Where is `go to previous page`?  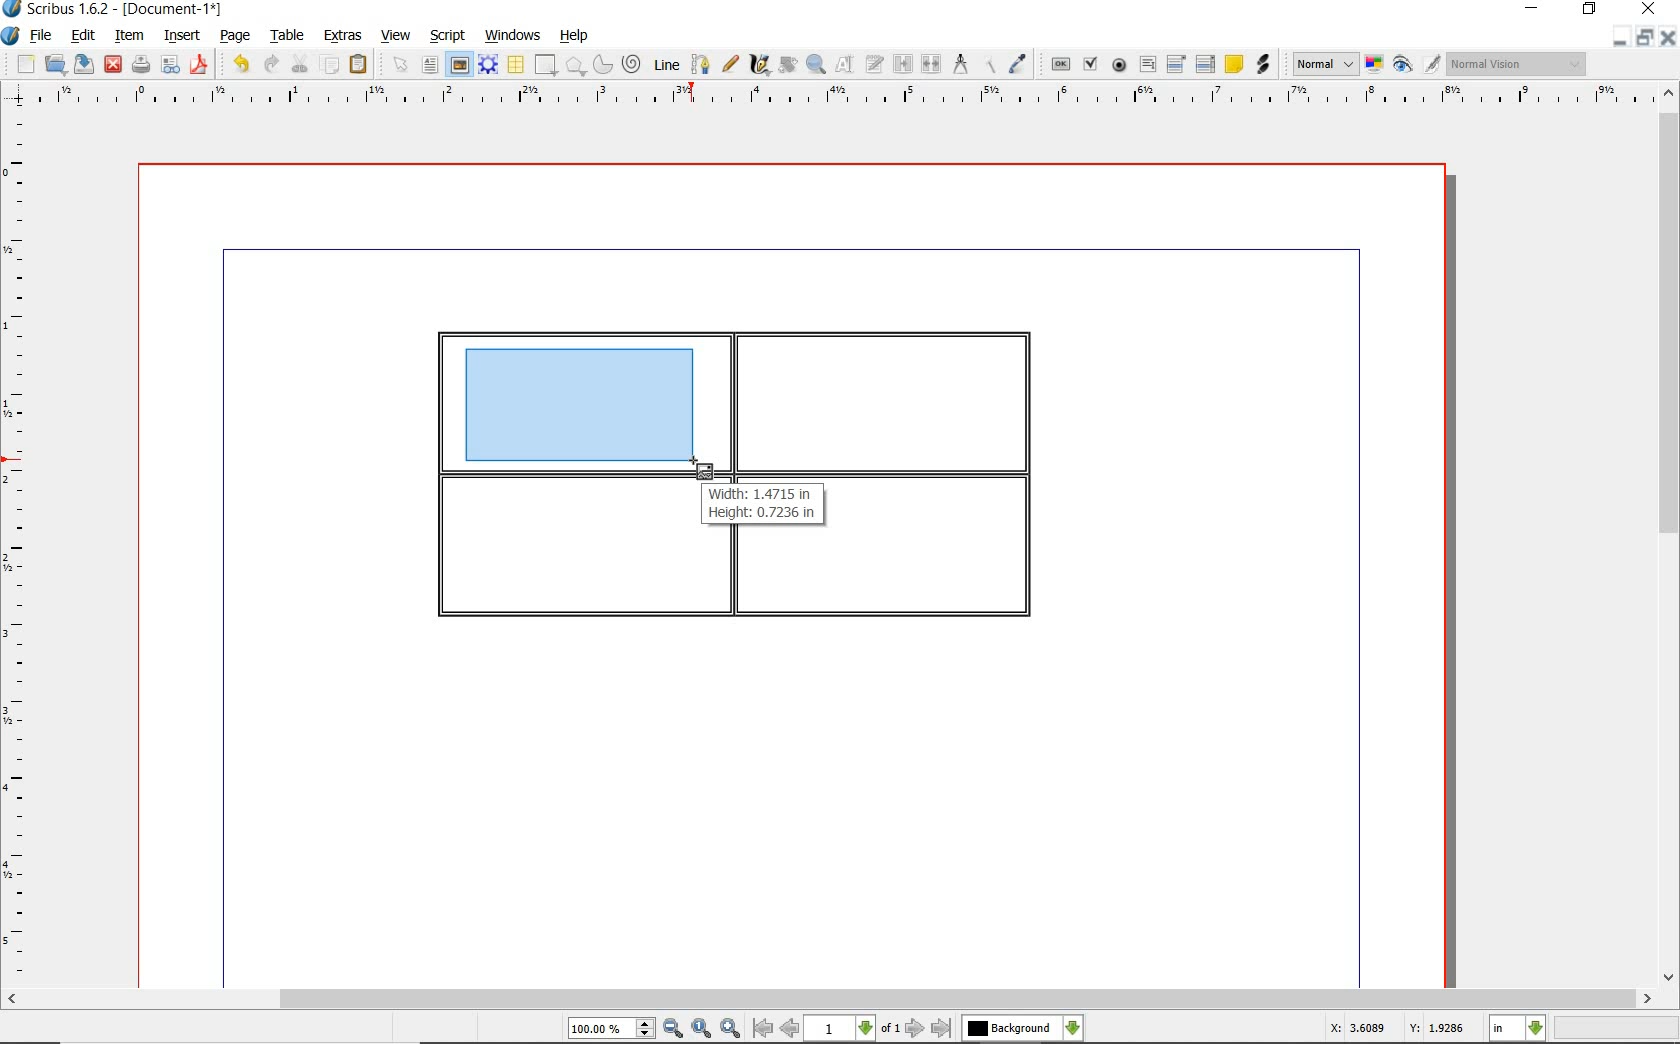
go to previous page is located at coordinates (789, 1029).